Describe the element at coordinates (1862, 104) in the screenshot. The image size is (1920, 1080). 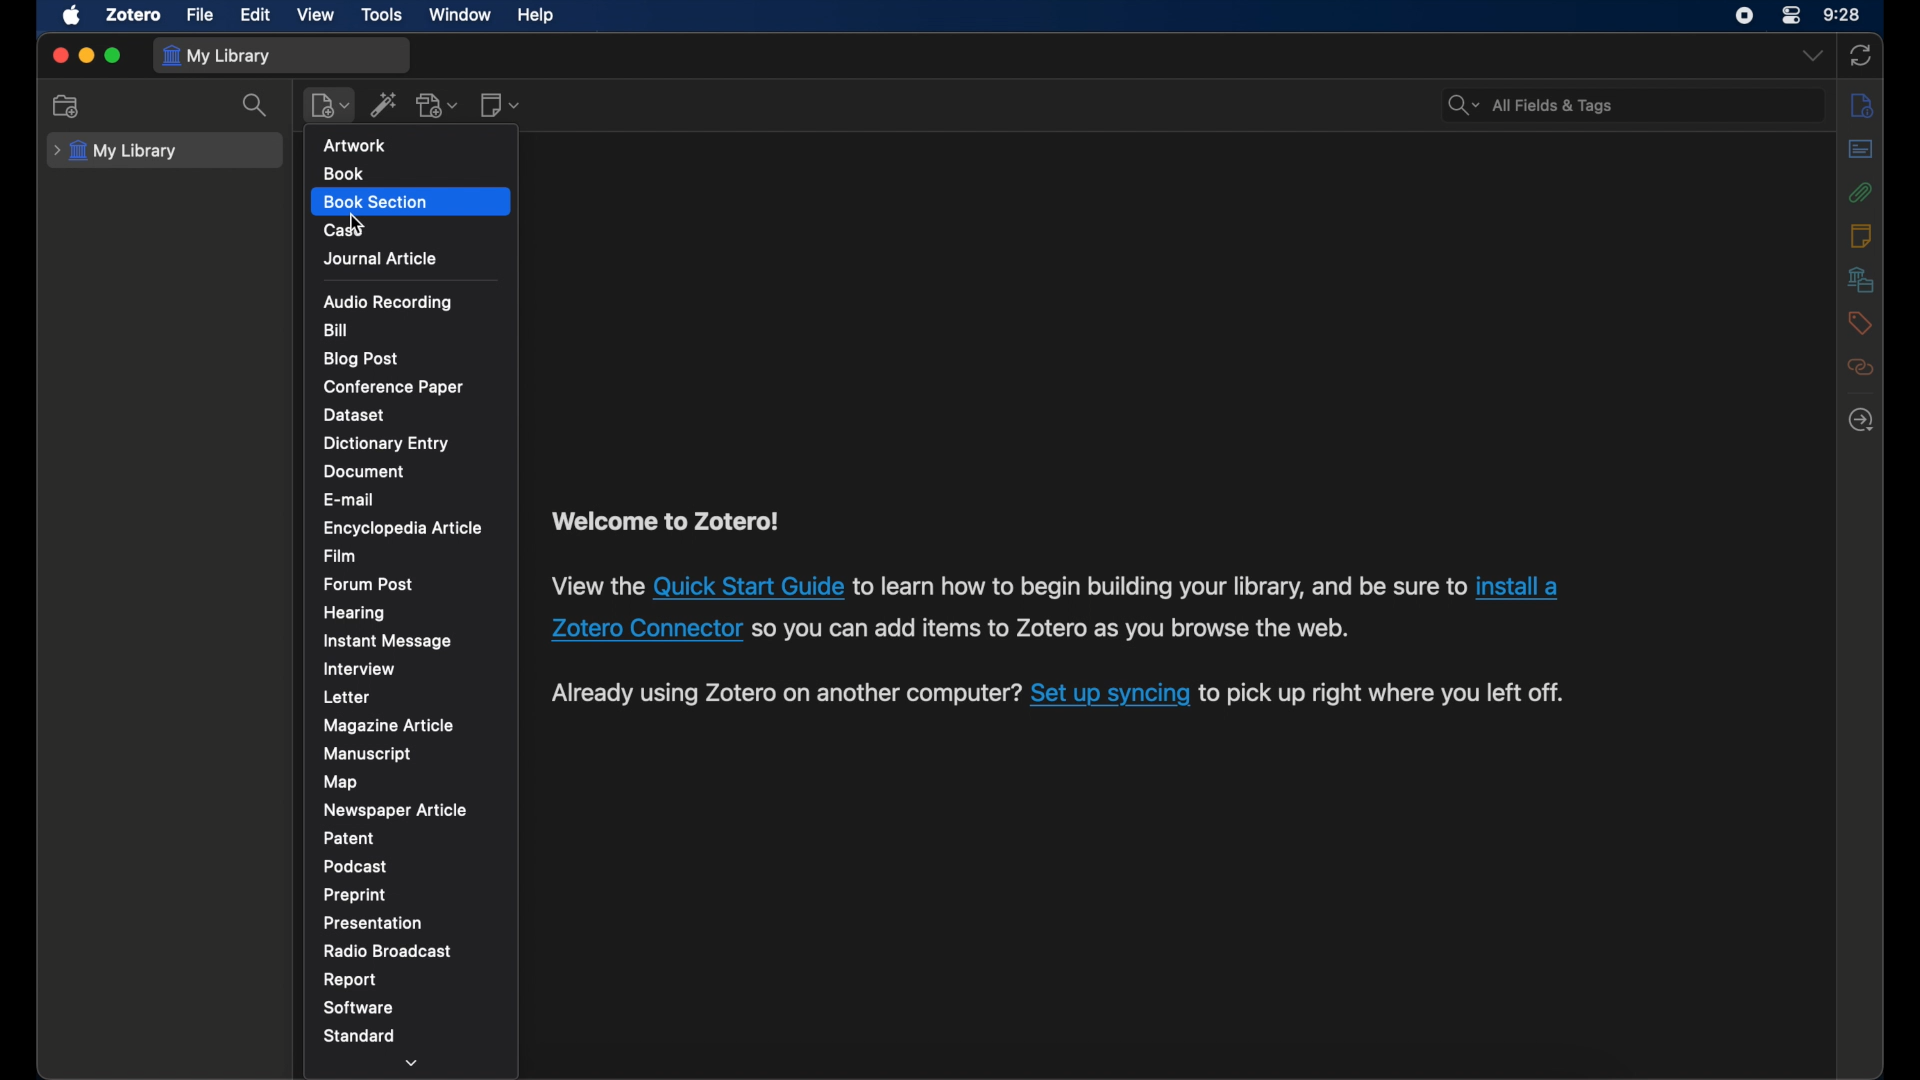
I see `info` at that location.